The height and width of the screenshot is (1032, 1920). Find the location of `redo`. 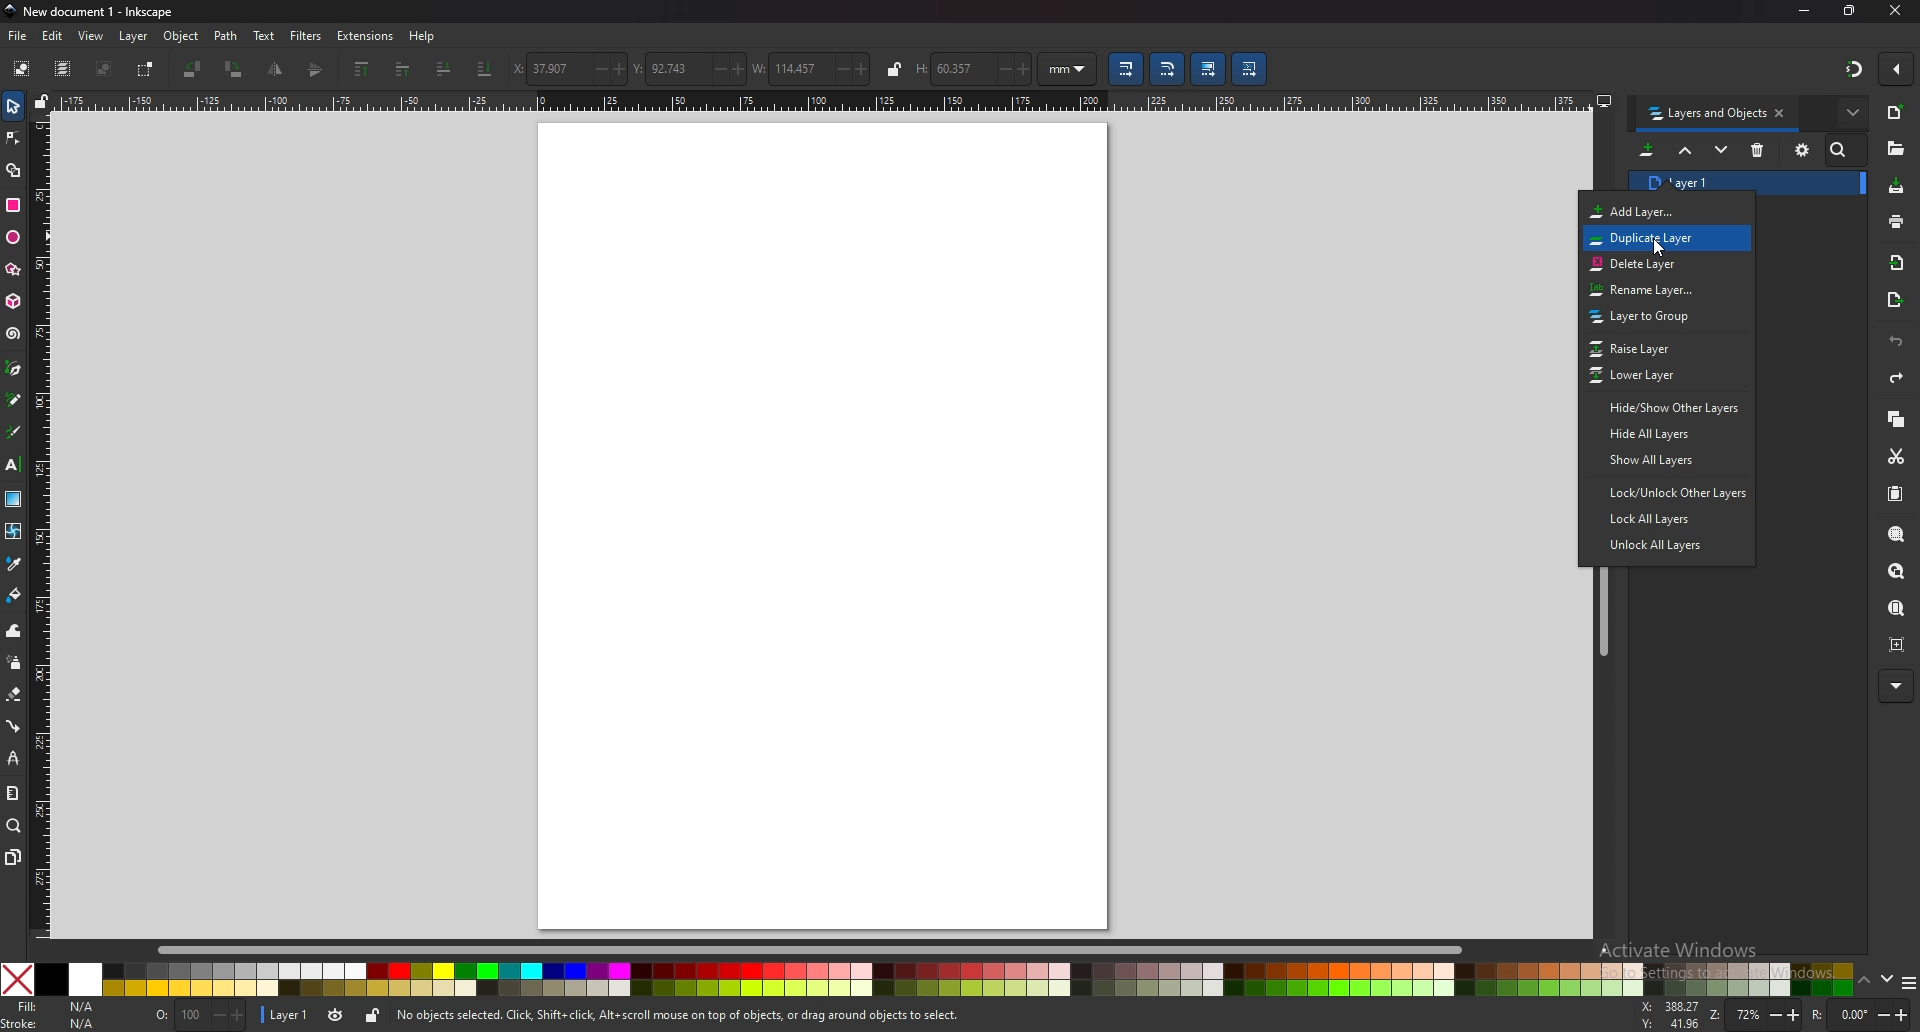

redo is located at coordinates (1897, 378).